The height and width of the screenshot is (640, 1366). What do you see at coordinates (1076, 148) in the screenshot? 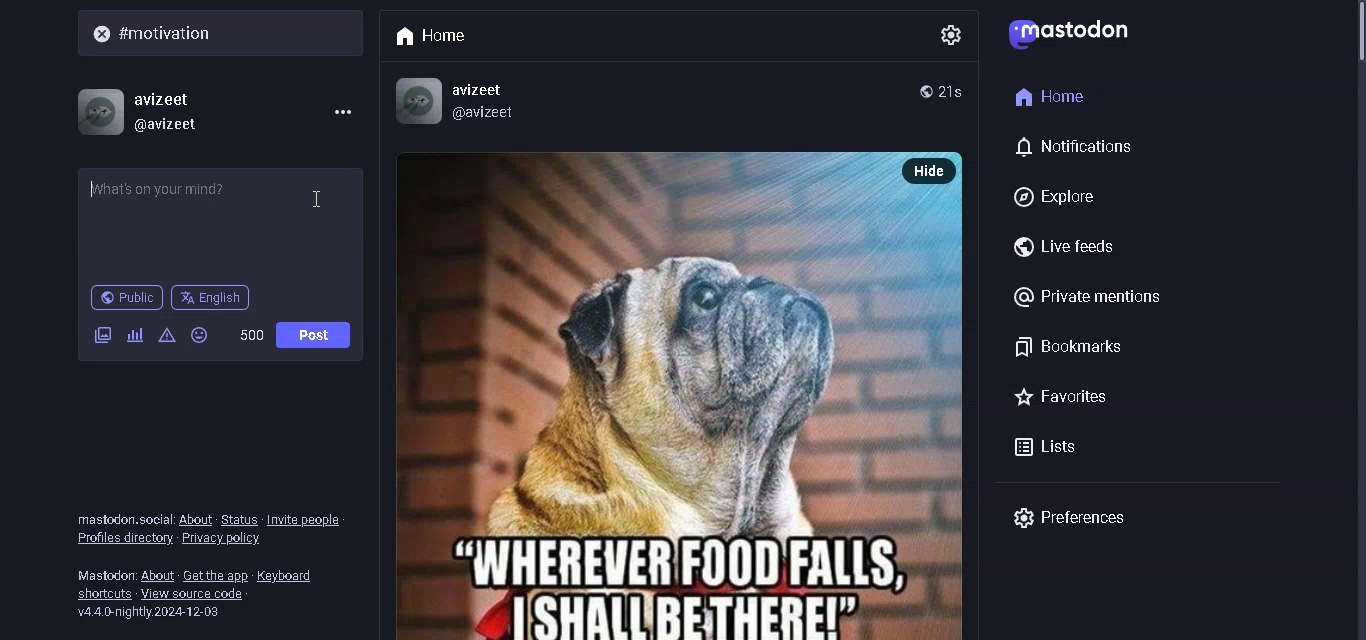
I see `notifications` at bounding box center [1076, 148].